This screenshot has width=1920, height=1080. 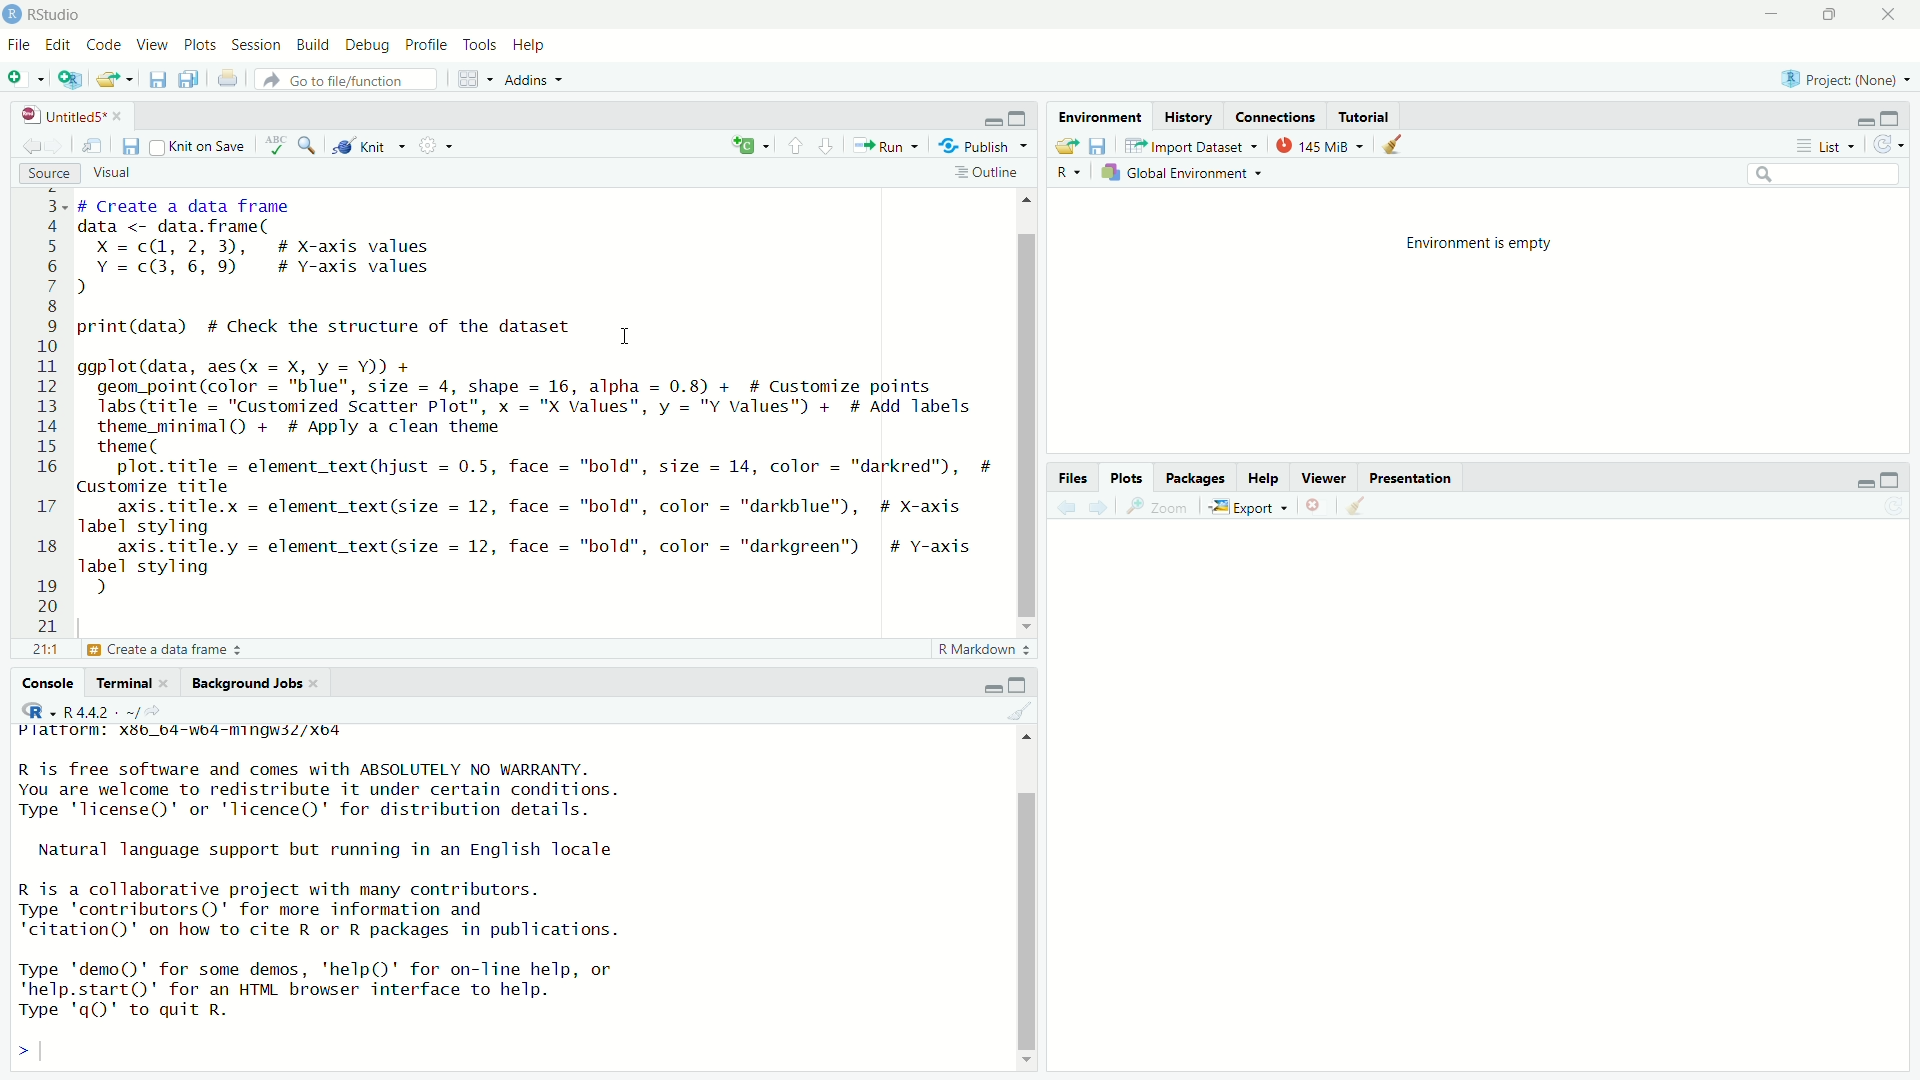 What do you see at coordinates (190, 79) in the screenshot?
I see `Save all open documents` at bounding box center [190, 79].